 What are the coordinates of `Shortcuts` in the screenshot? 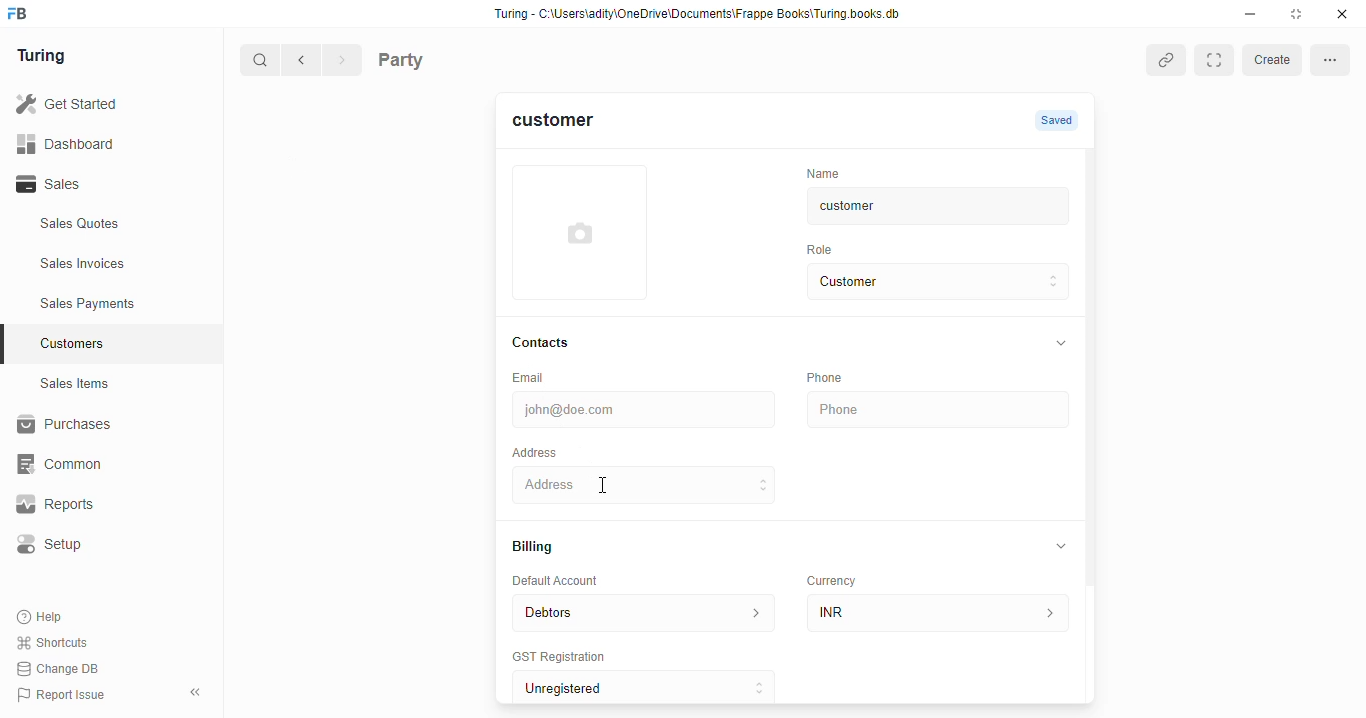 It's located at (58, 643).